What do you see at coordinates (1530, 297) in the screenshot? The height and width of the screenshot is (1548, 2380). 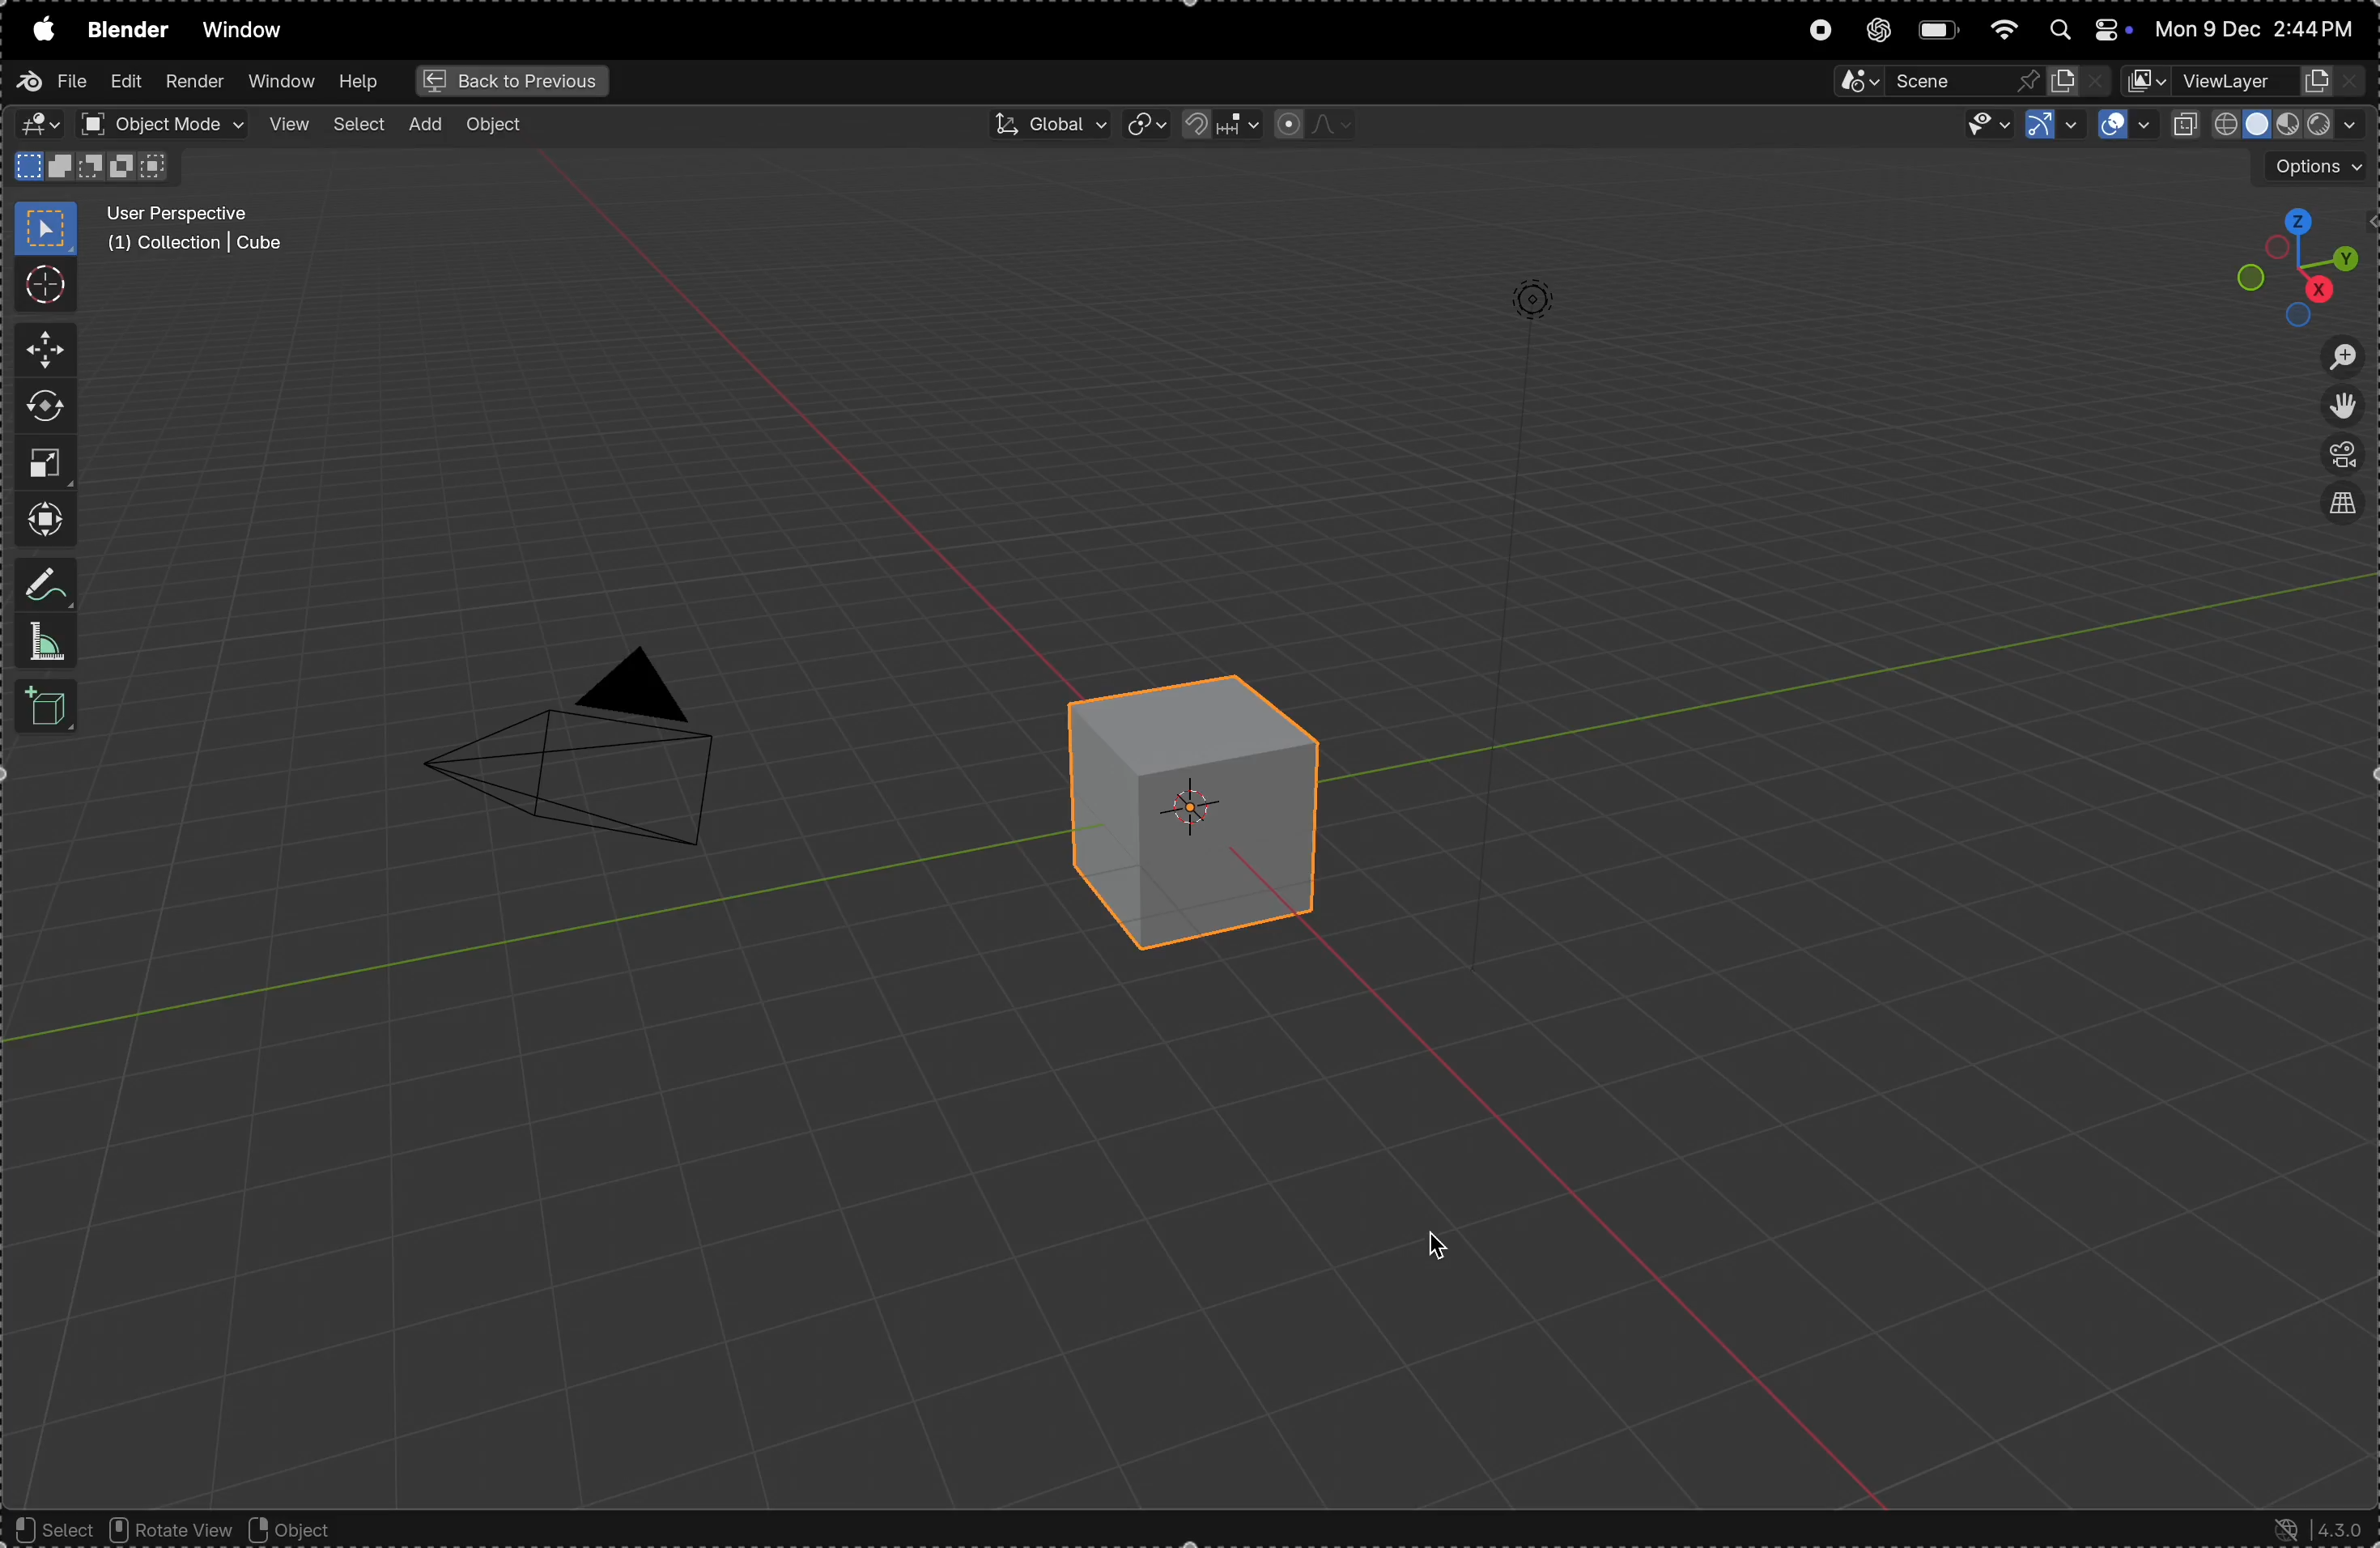 I see `lights` at bounding box center [1530, 297].